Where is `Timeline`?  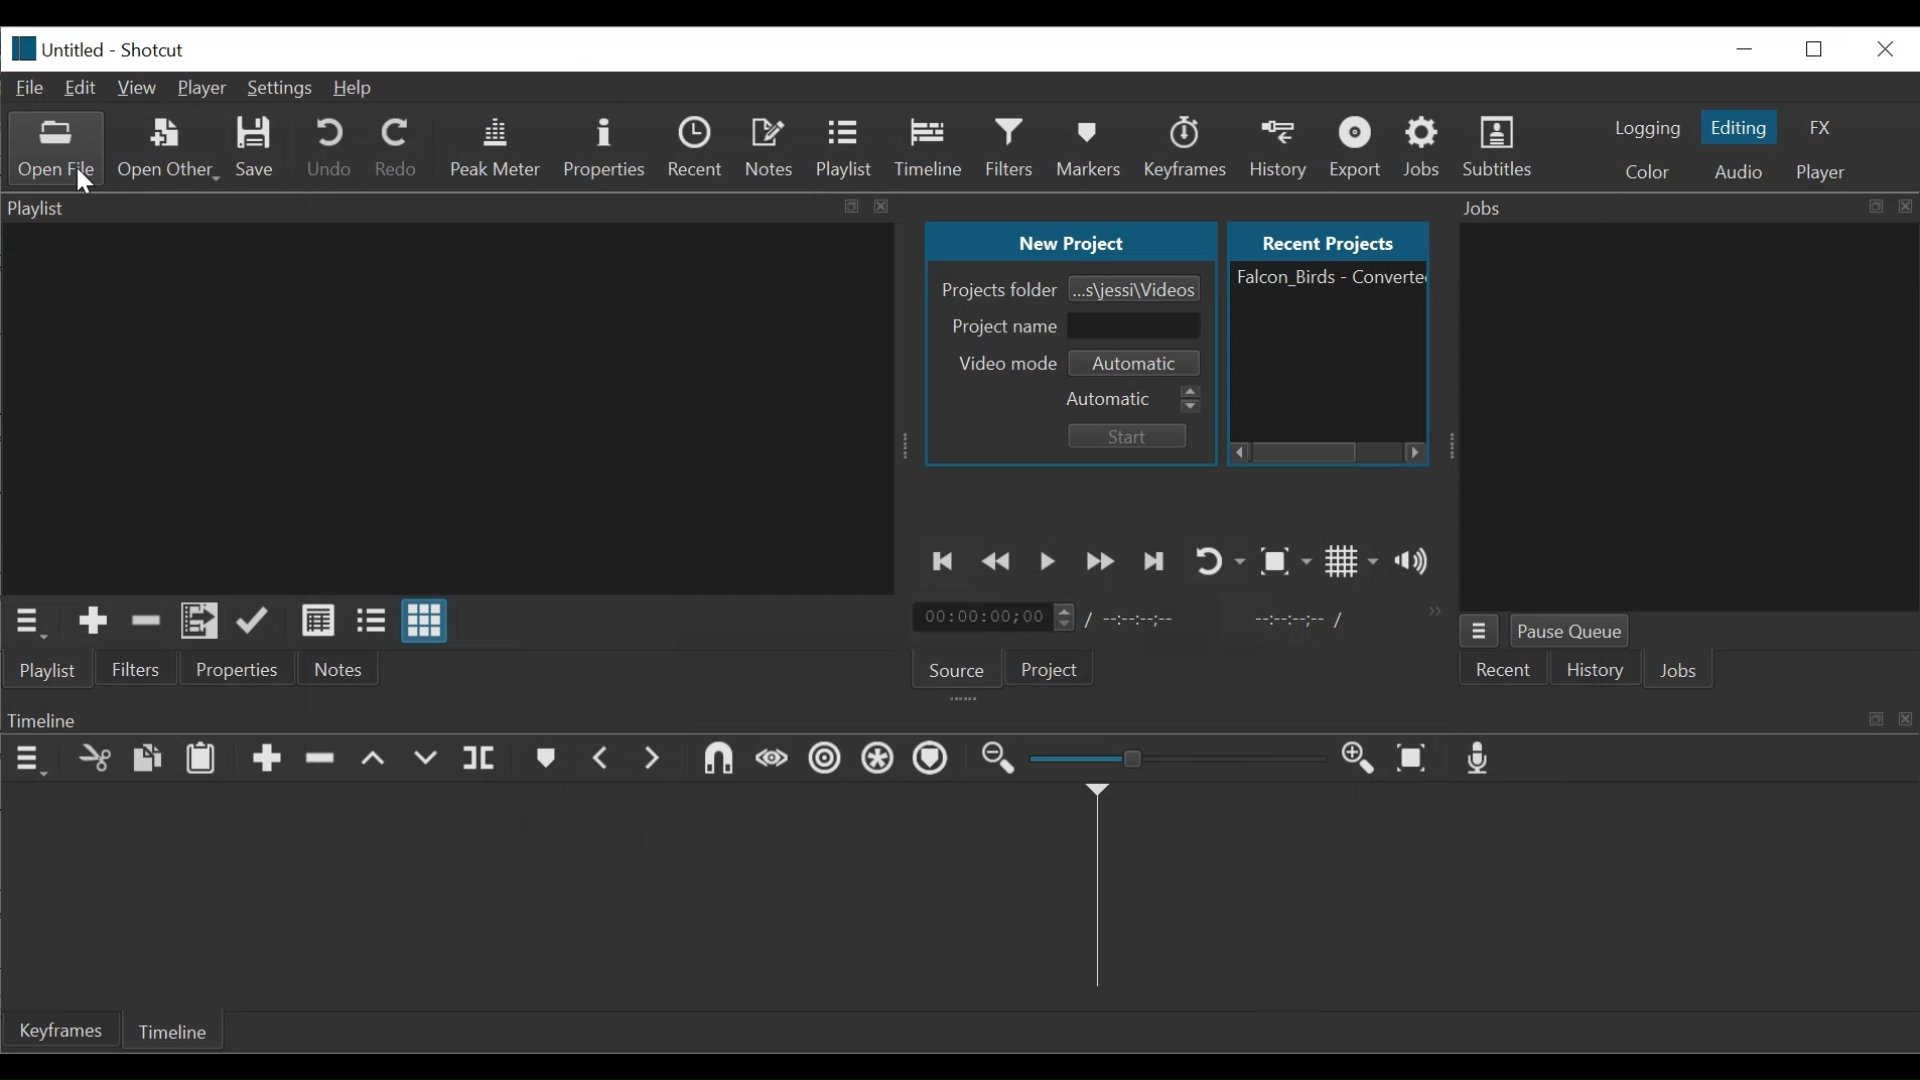
Timeline is located at coordinates (928, 148).